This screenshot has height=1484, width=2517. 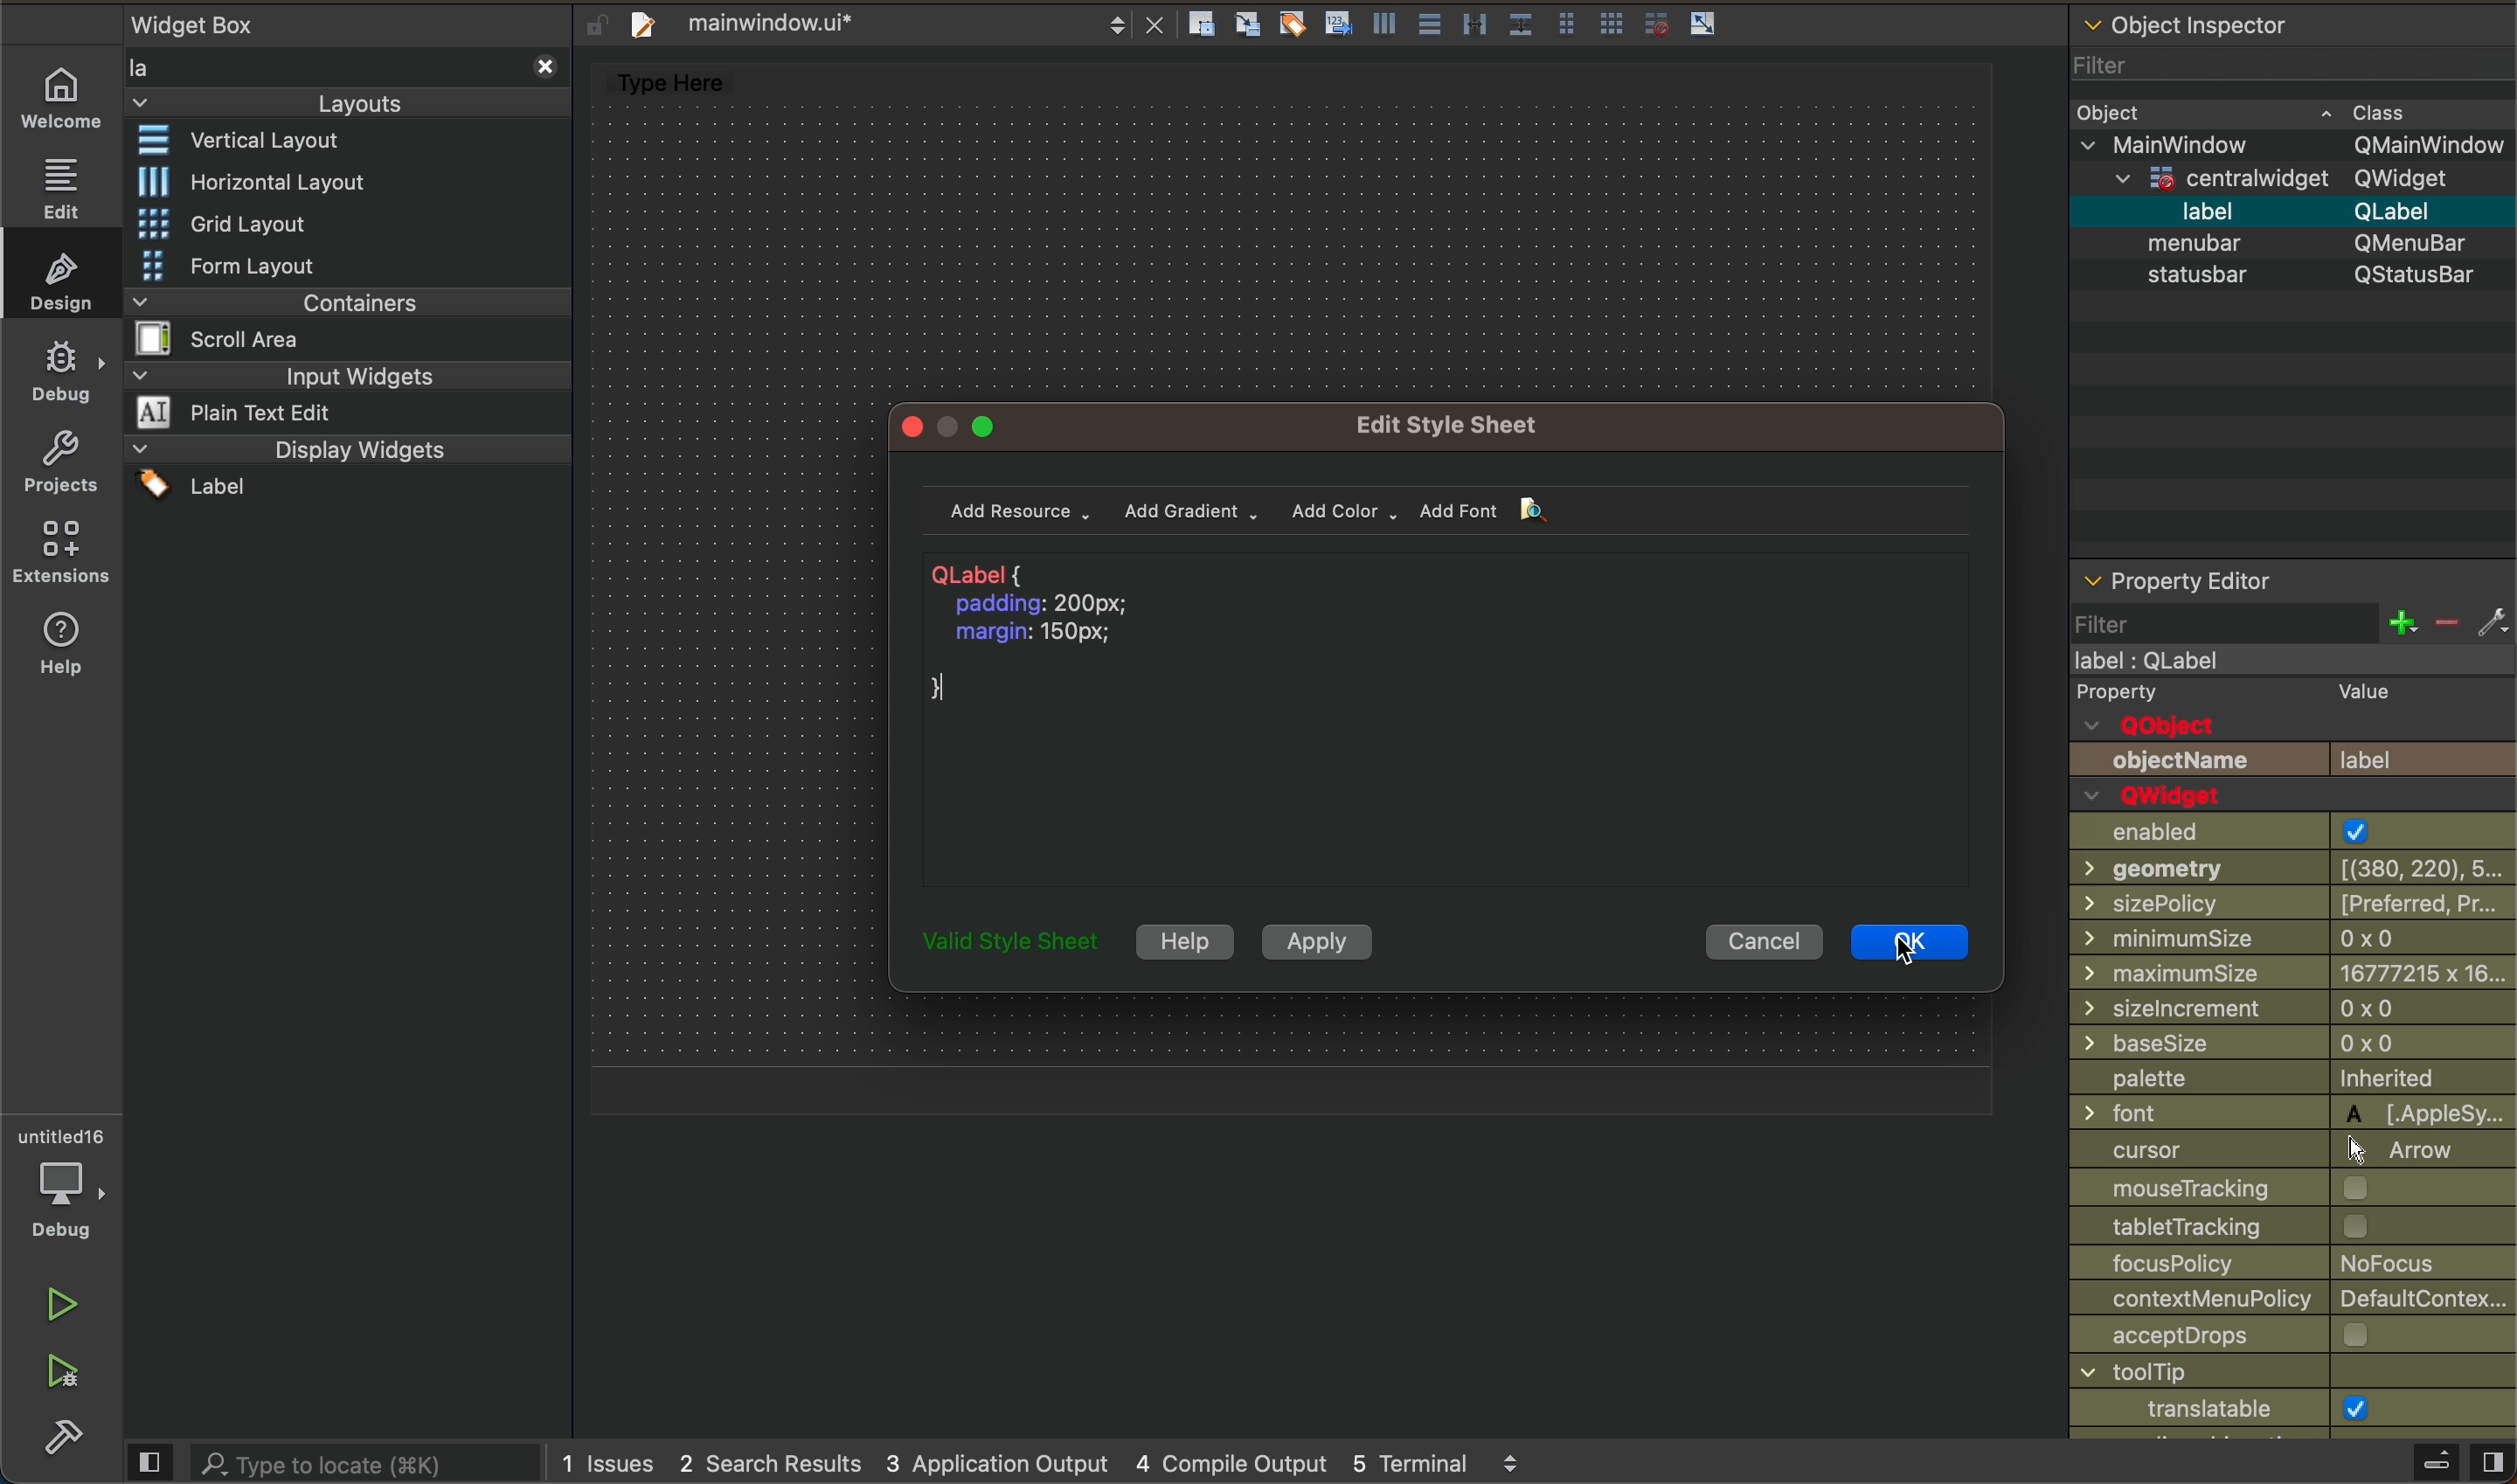 What do you see at coordinates (1192, 509) in the screenshot?
I see `add gradients` at bounding box center [1192, 509].